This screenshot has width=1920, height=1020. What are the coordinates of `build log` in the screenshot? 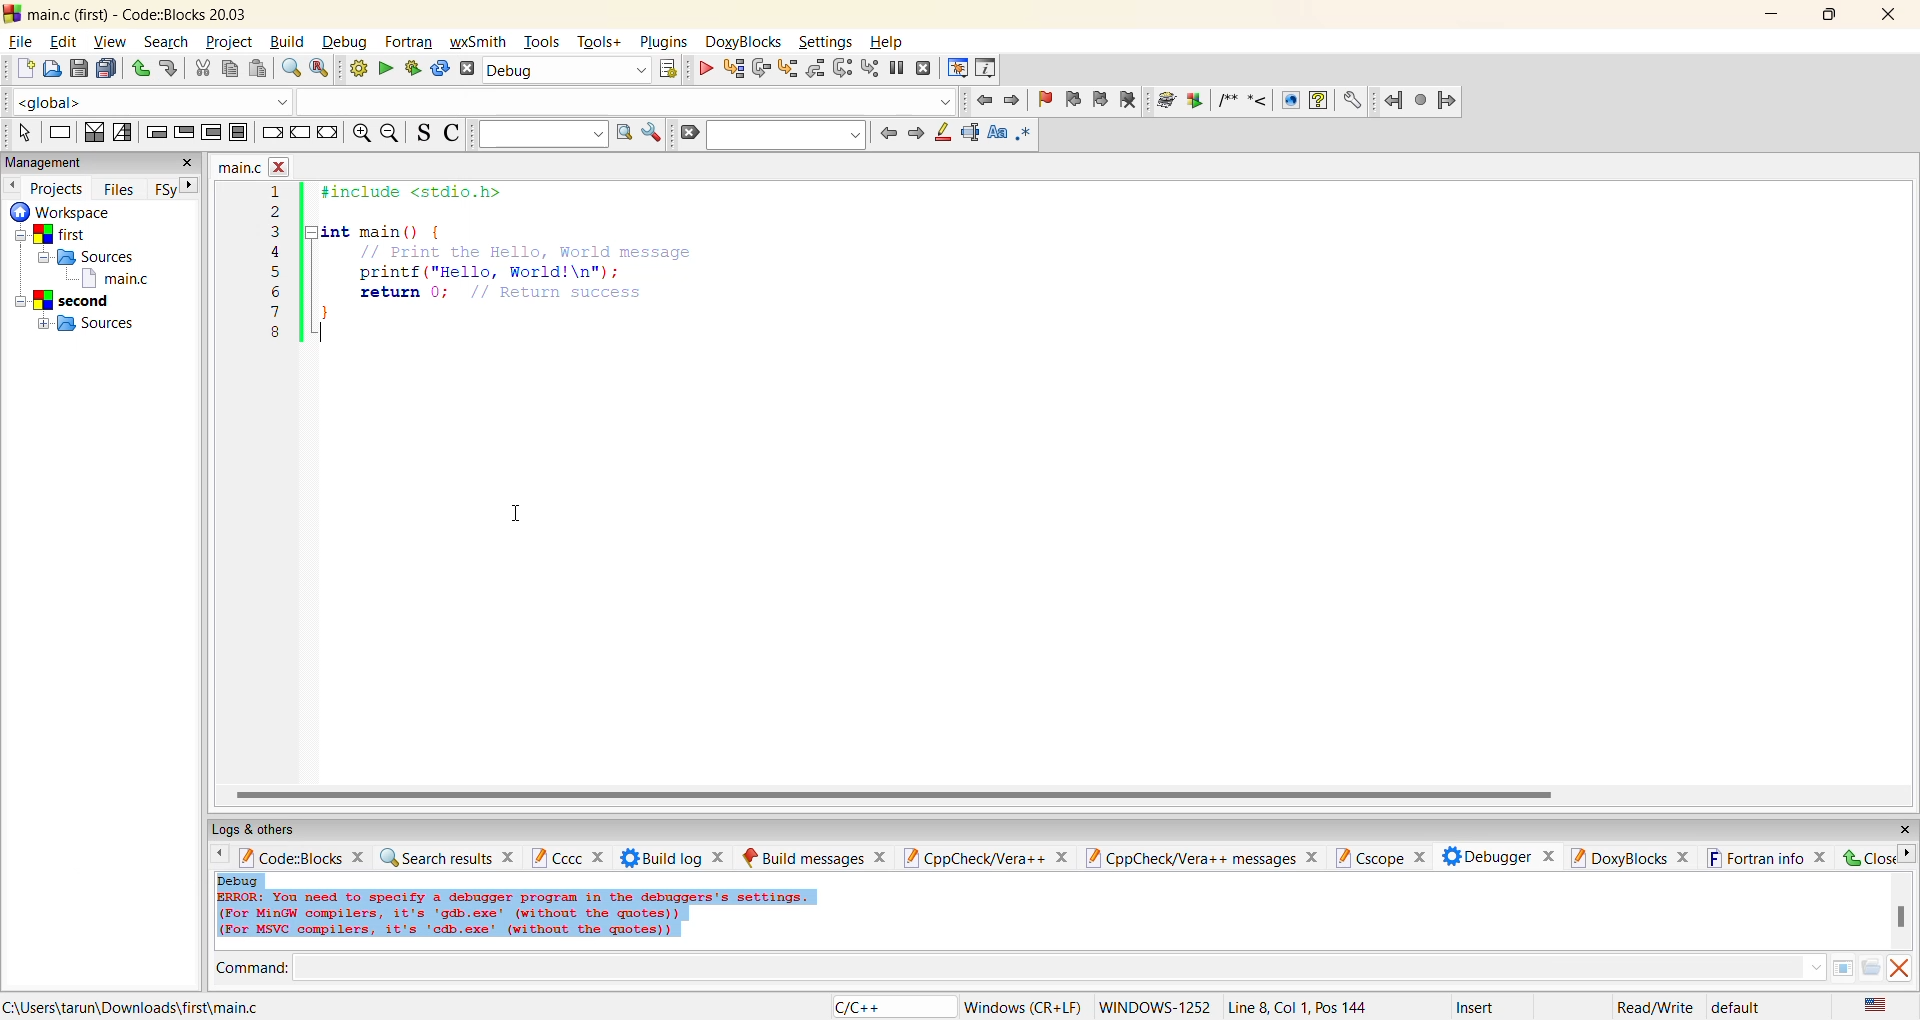 It's located at (675, 859).